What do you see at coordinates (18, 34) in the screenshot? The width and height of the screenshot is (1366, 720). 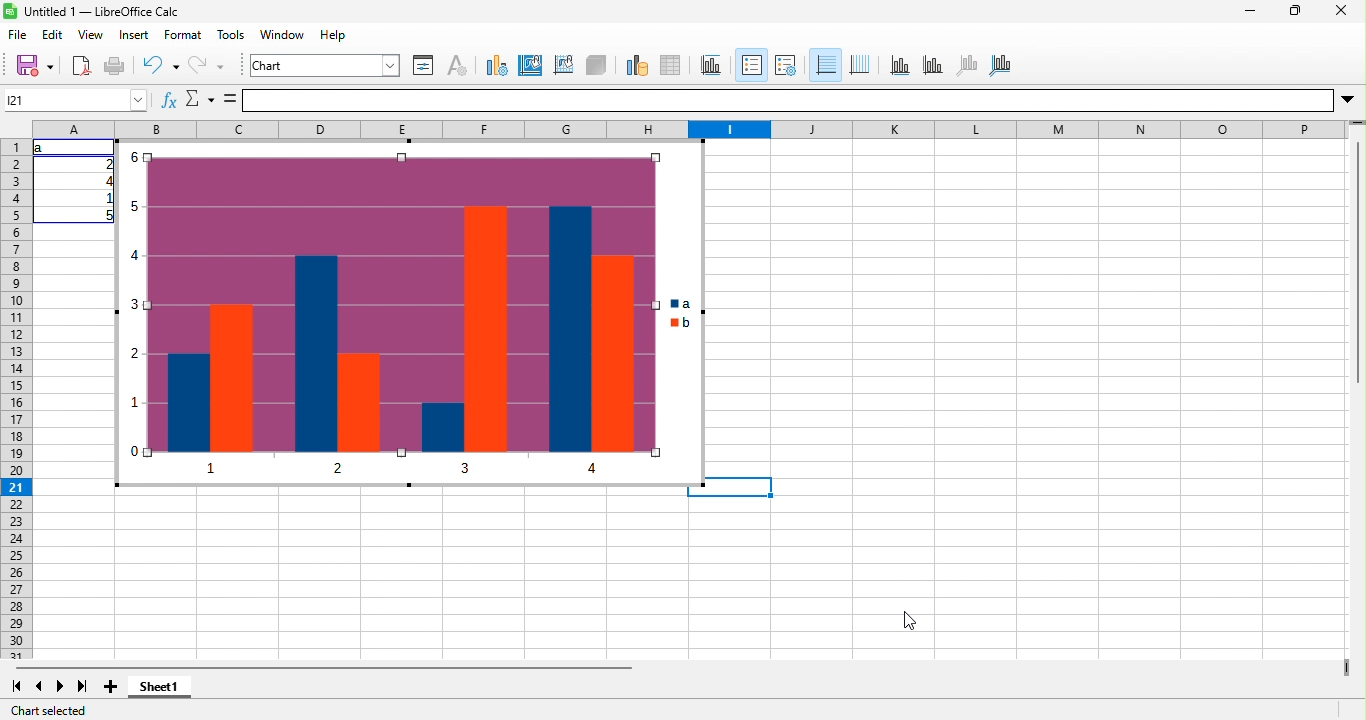 I see `file` at bounding box center [18, 34].